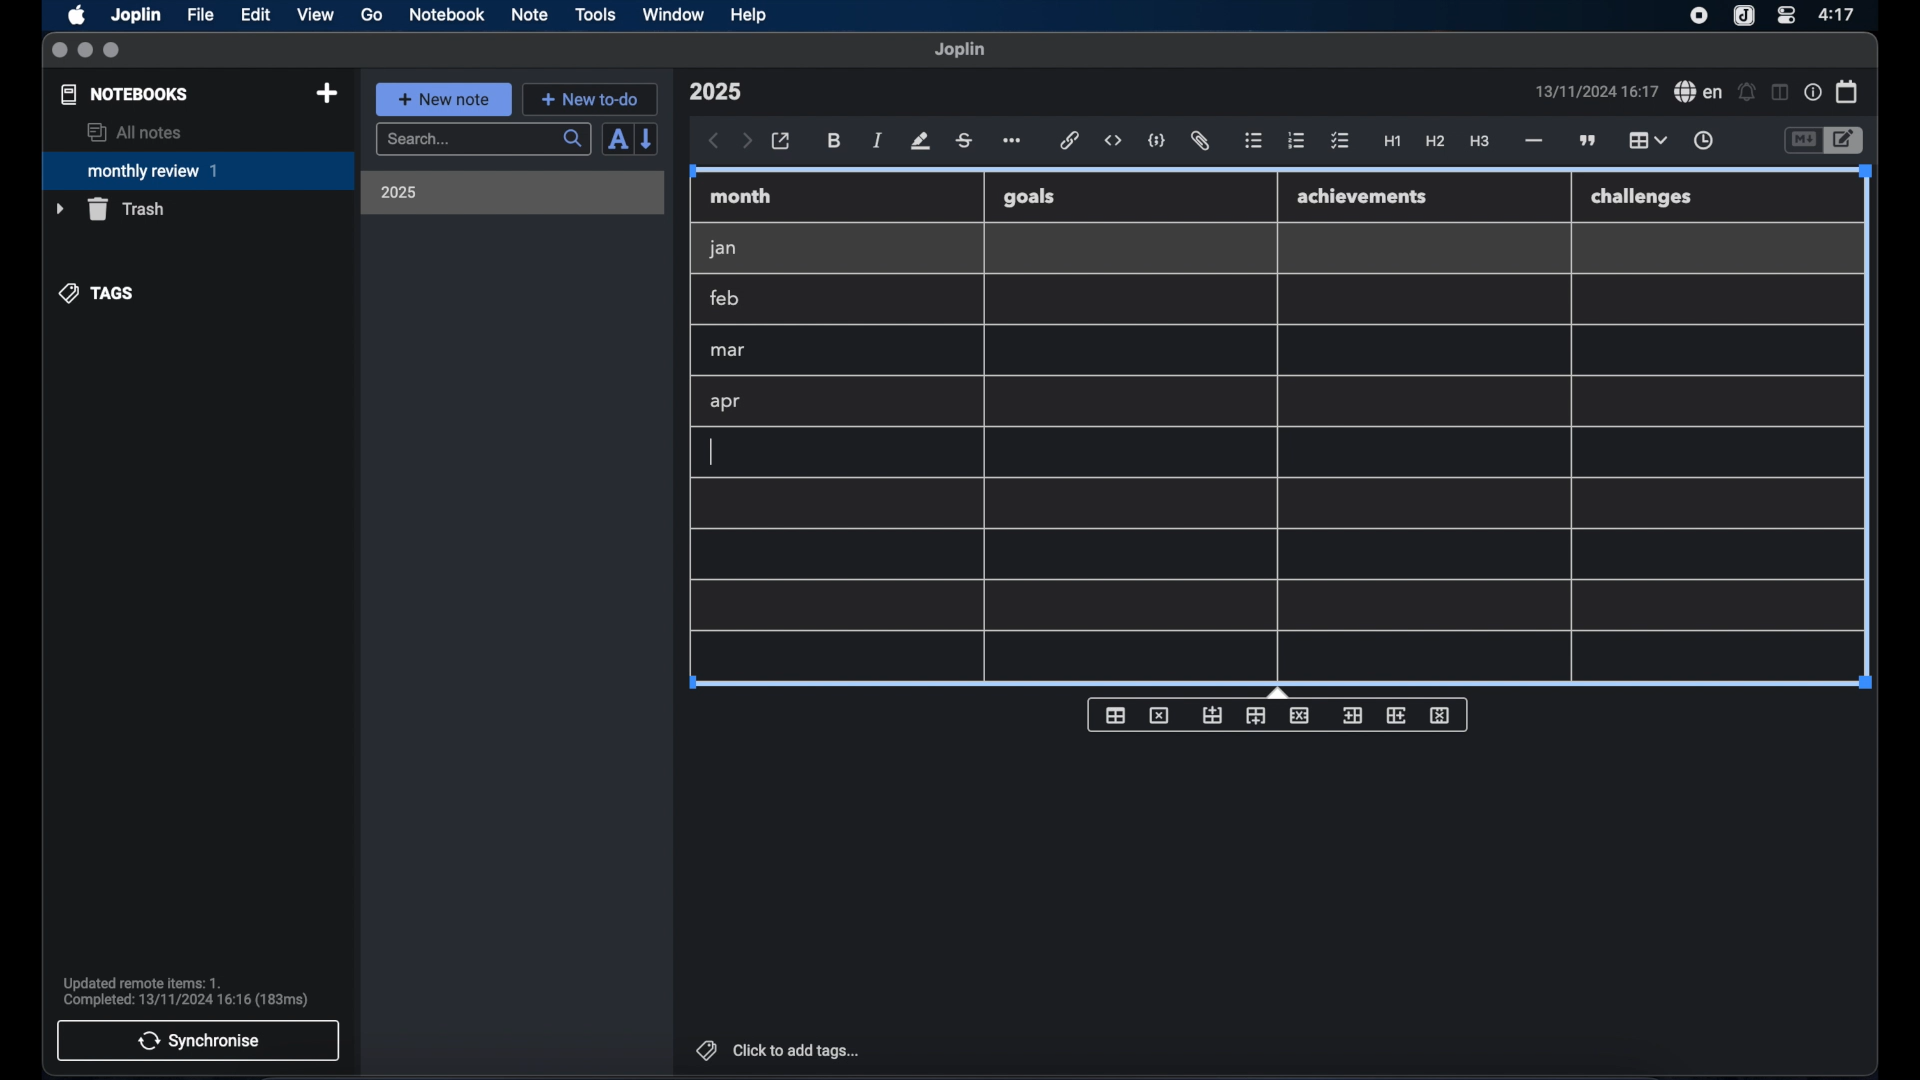 The image size is (1920, 1080). Describe the element at coordinates (1436, 142) in the screenshot. I see `heading 2` at that location.